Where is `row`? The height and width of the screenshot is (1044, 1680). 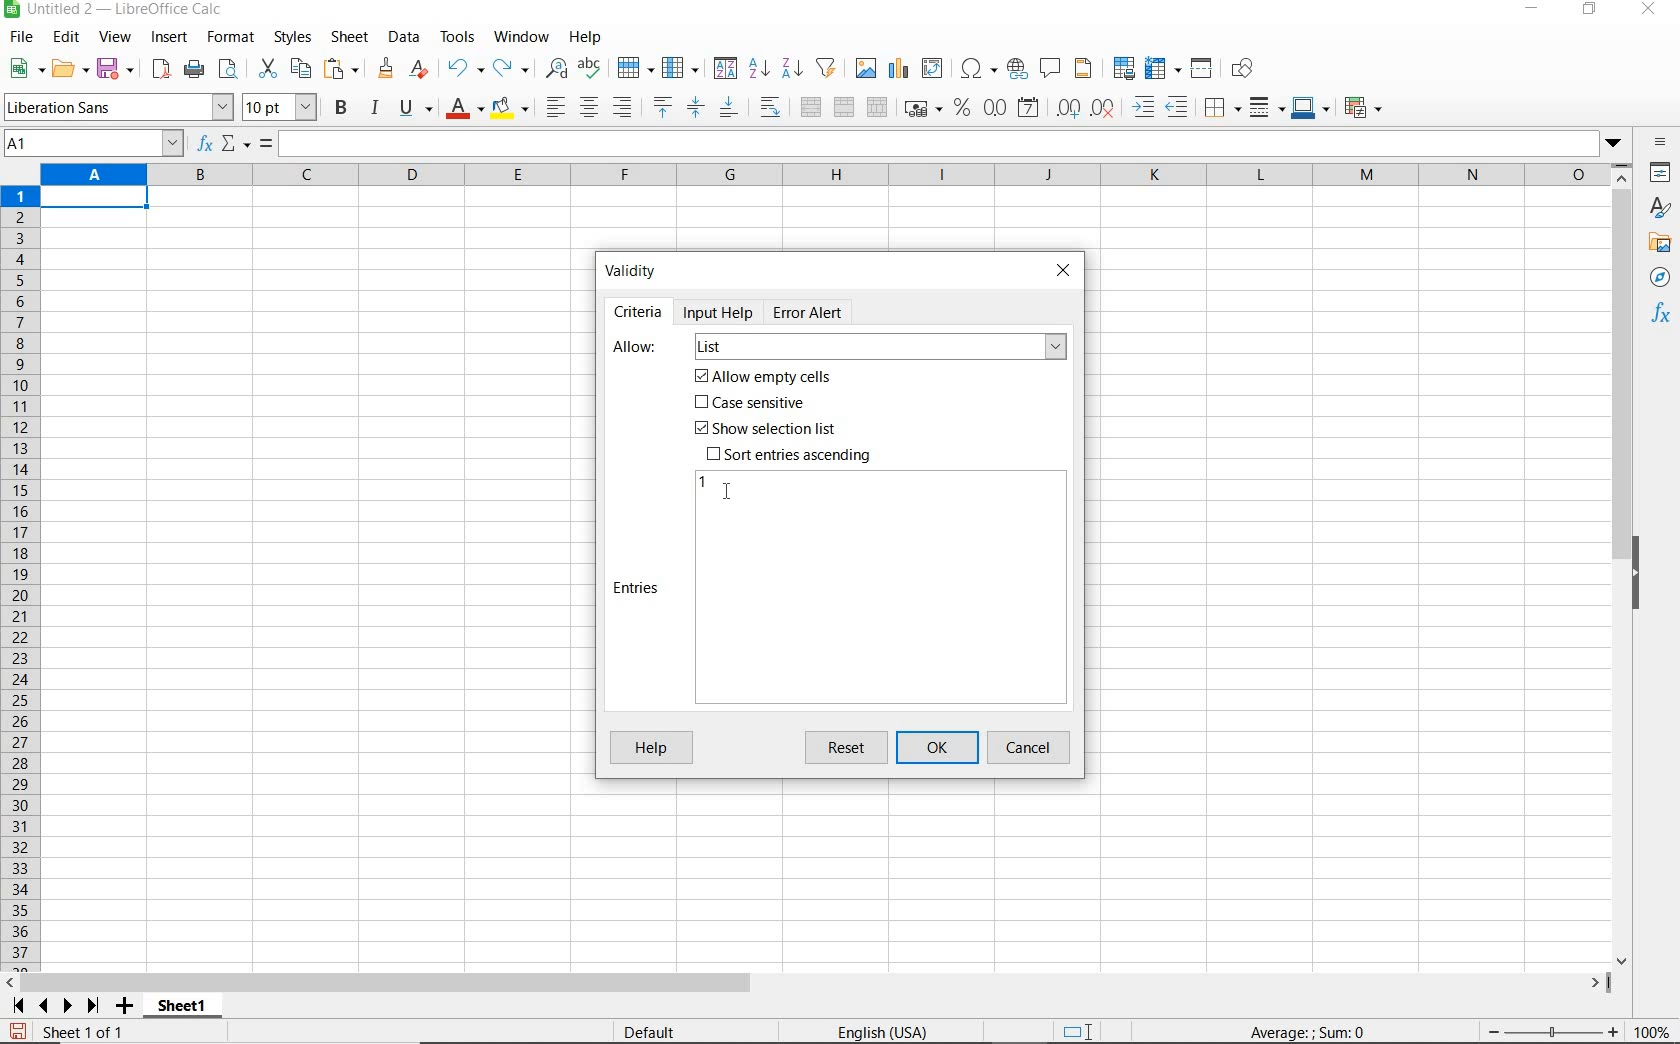
row is located at coordinates (635, 69).